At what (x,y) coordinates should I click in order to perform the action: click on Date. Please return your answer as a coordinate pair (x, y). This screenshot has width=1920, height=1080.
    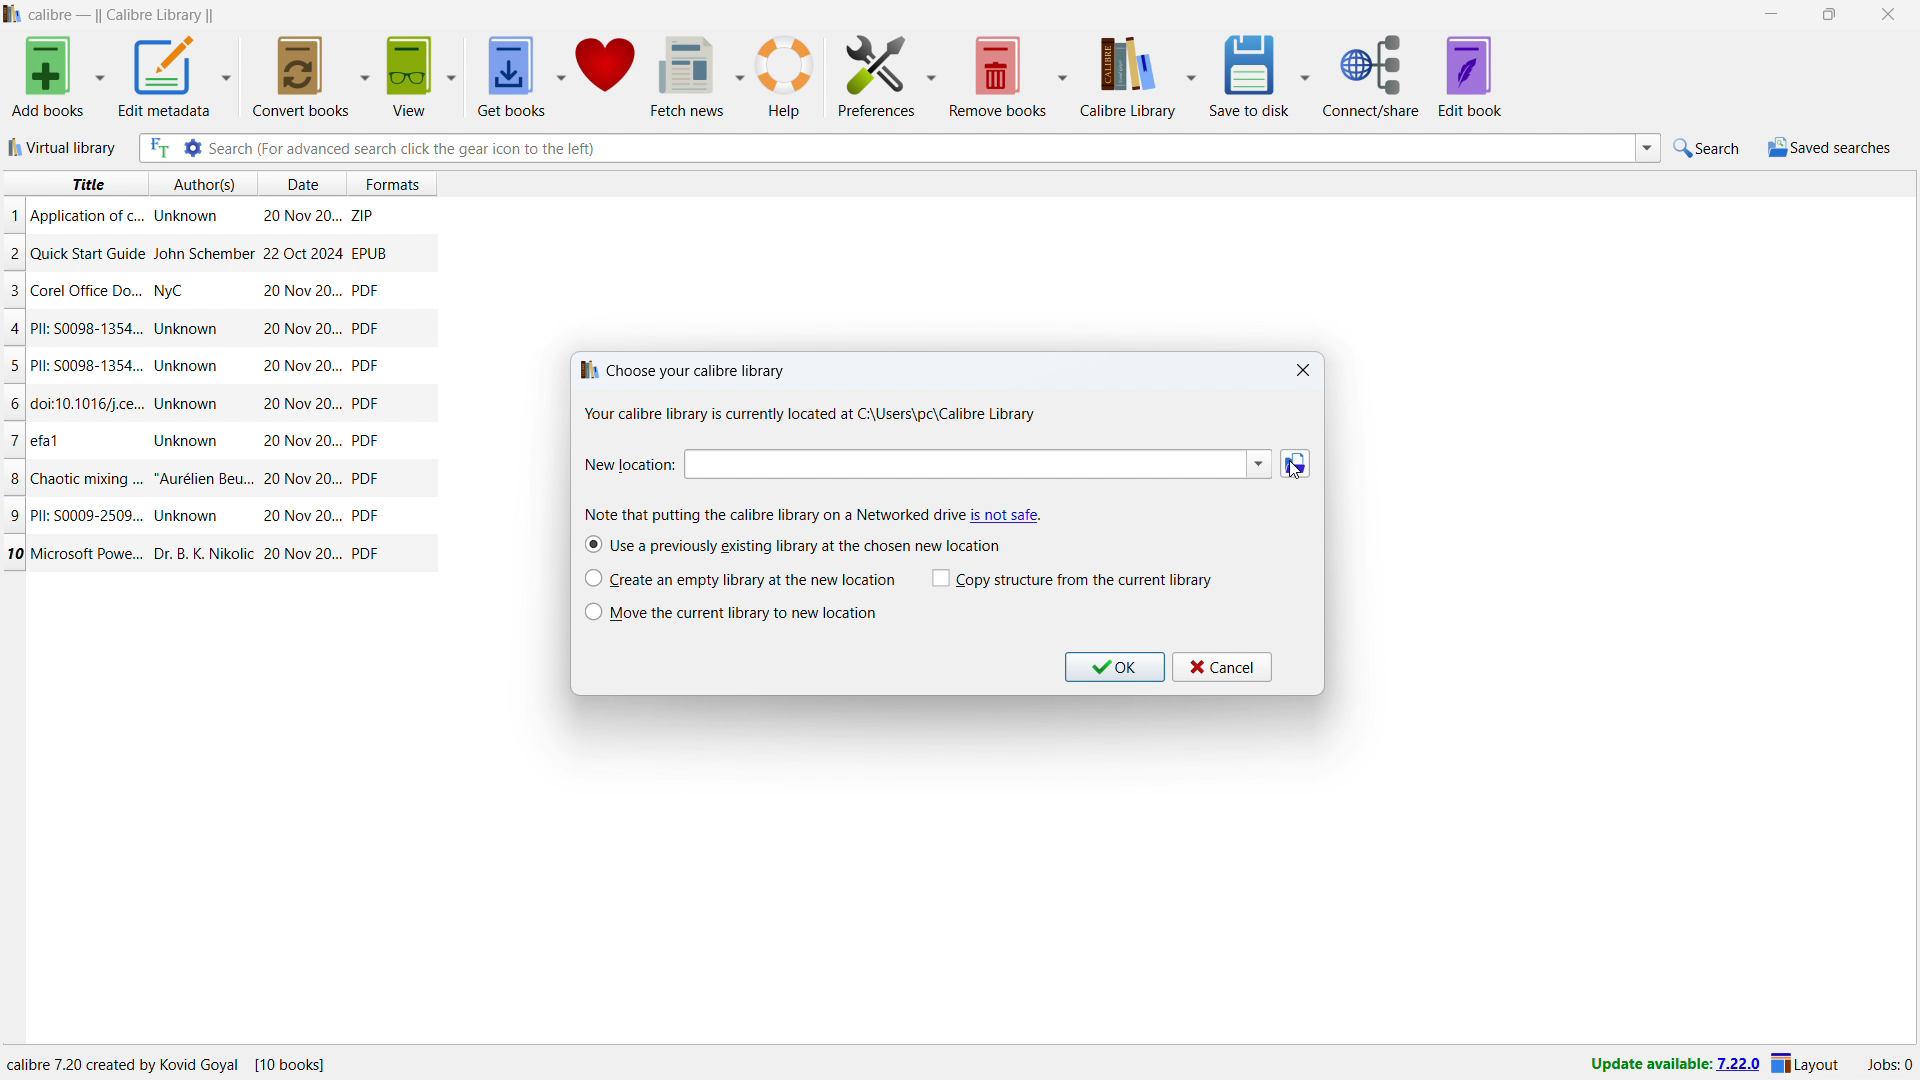
    Looking at the image, I should click on (299, 516).